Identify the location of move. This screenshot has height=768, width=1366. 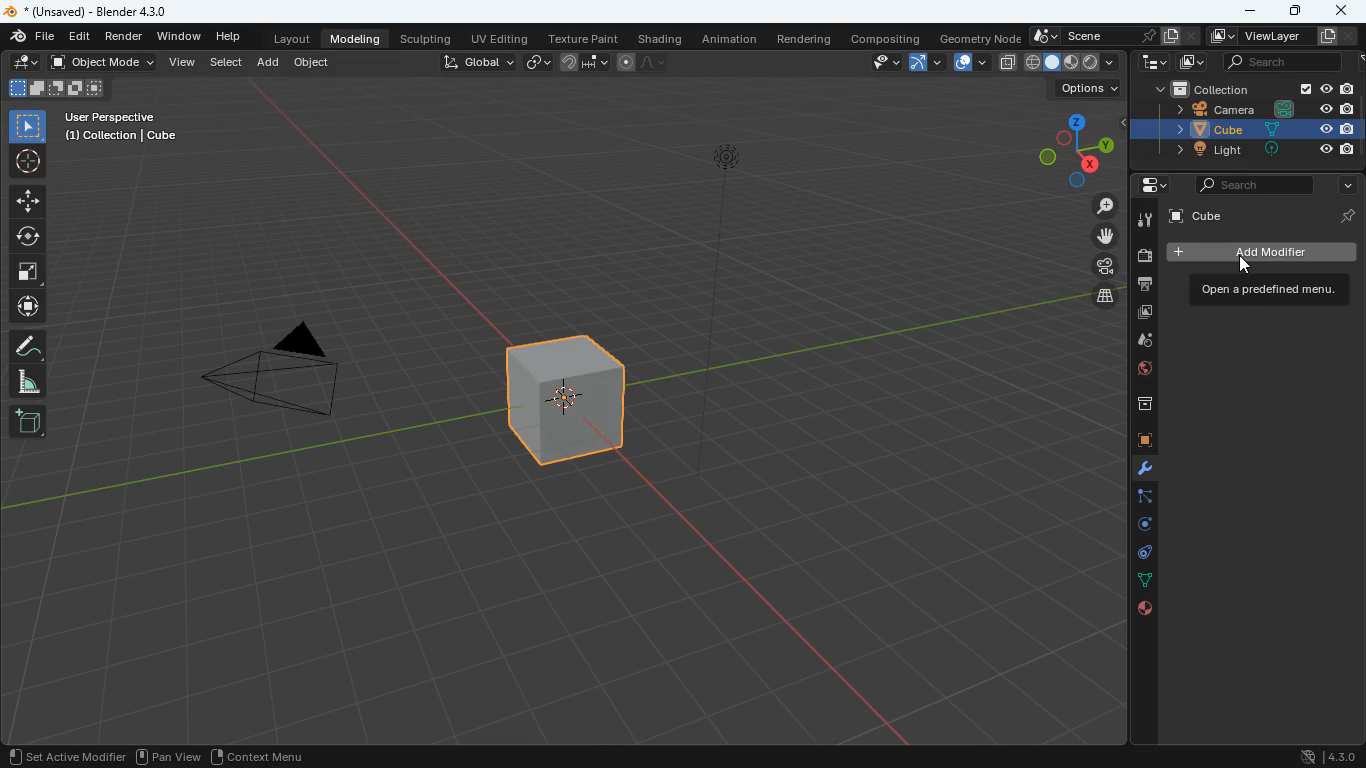
(1110, 235).